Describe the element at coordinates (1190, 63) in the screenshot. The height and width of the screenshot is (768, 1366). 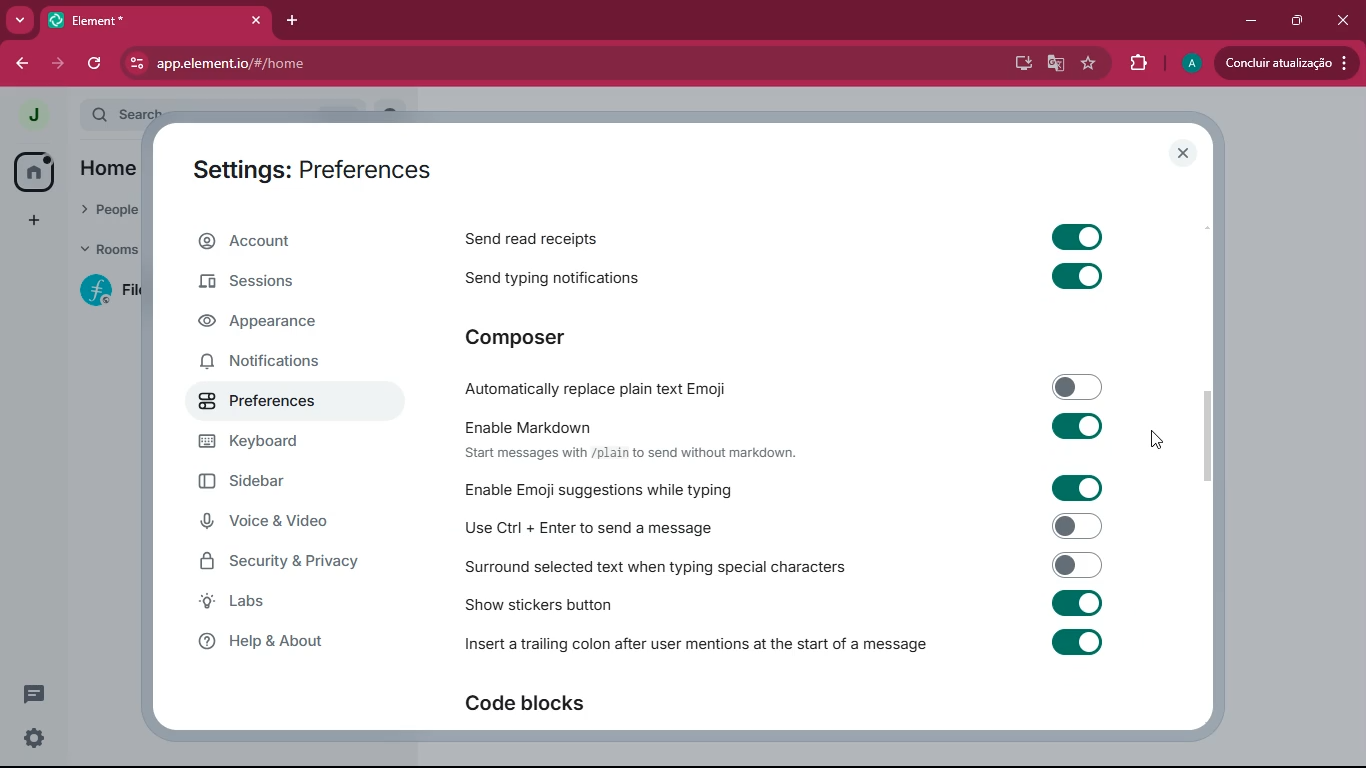
I see `profile` at that location.